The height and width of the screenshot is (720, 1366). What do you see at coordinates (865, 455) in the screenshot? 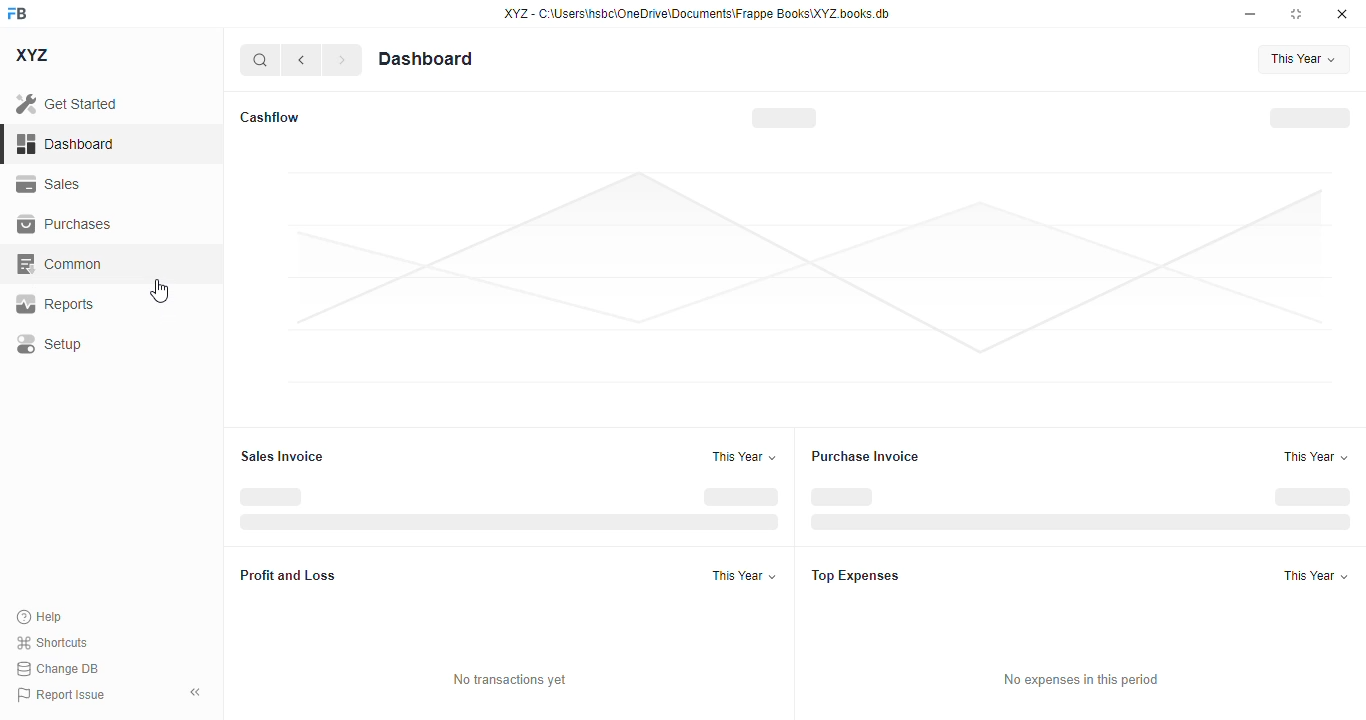
I see `purchase invoice` at bounding box center [865, 455].